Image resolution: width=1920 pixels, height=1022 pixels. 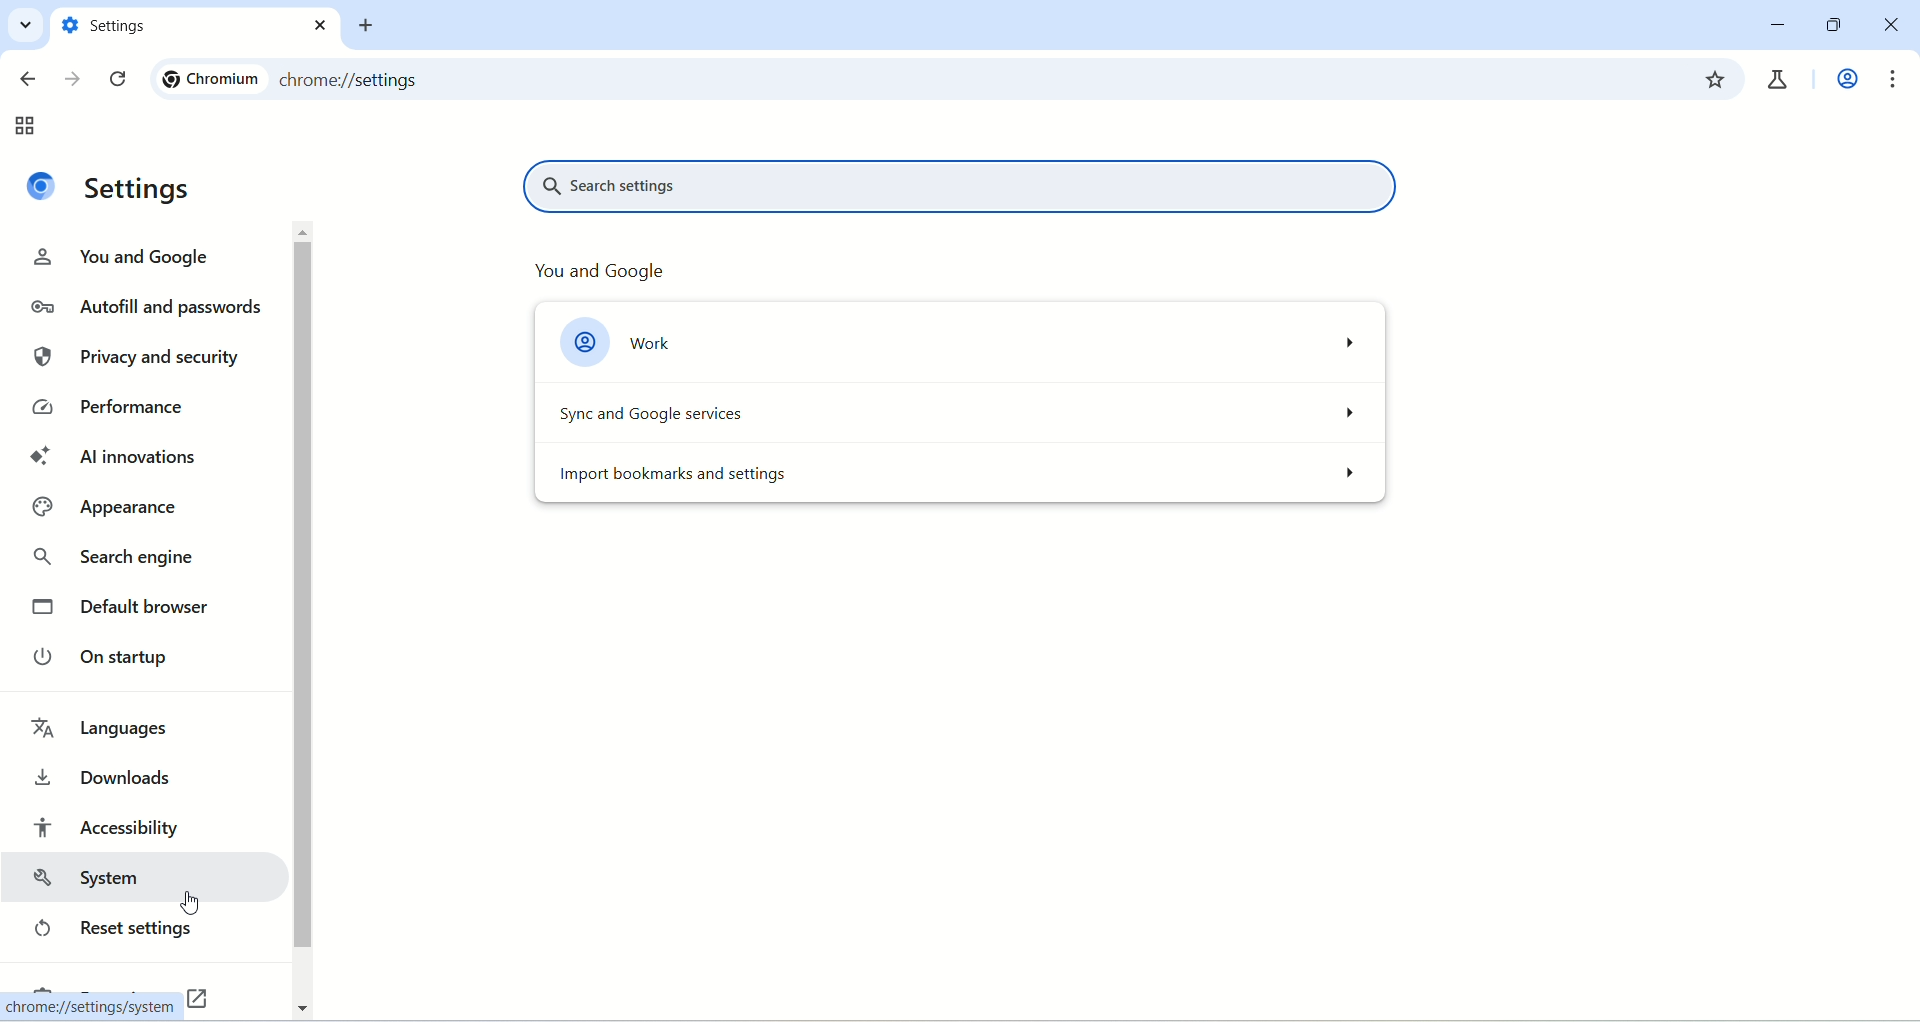 I want to click on close tab, so click(x=321, y=25).